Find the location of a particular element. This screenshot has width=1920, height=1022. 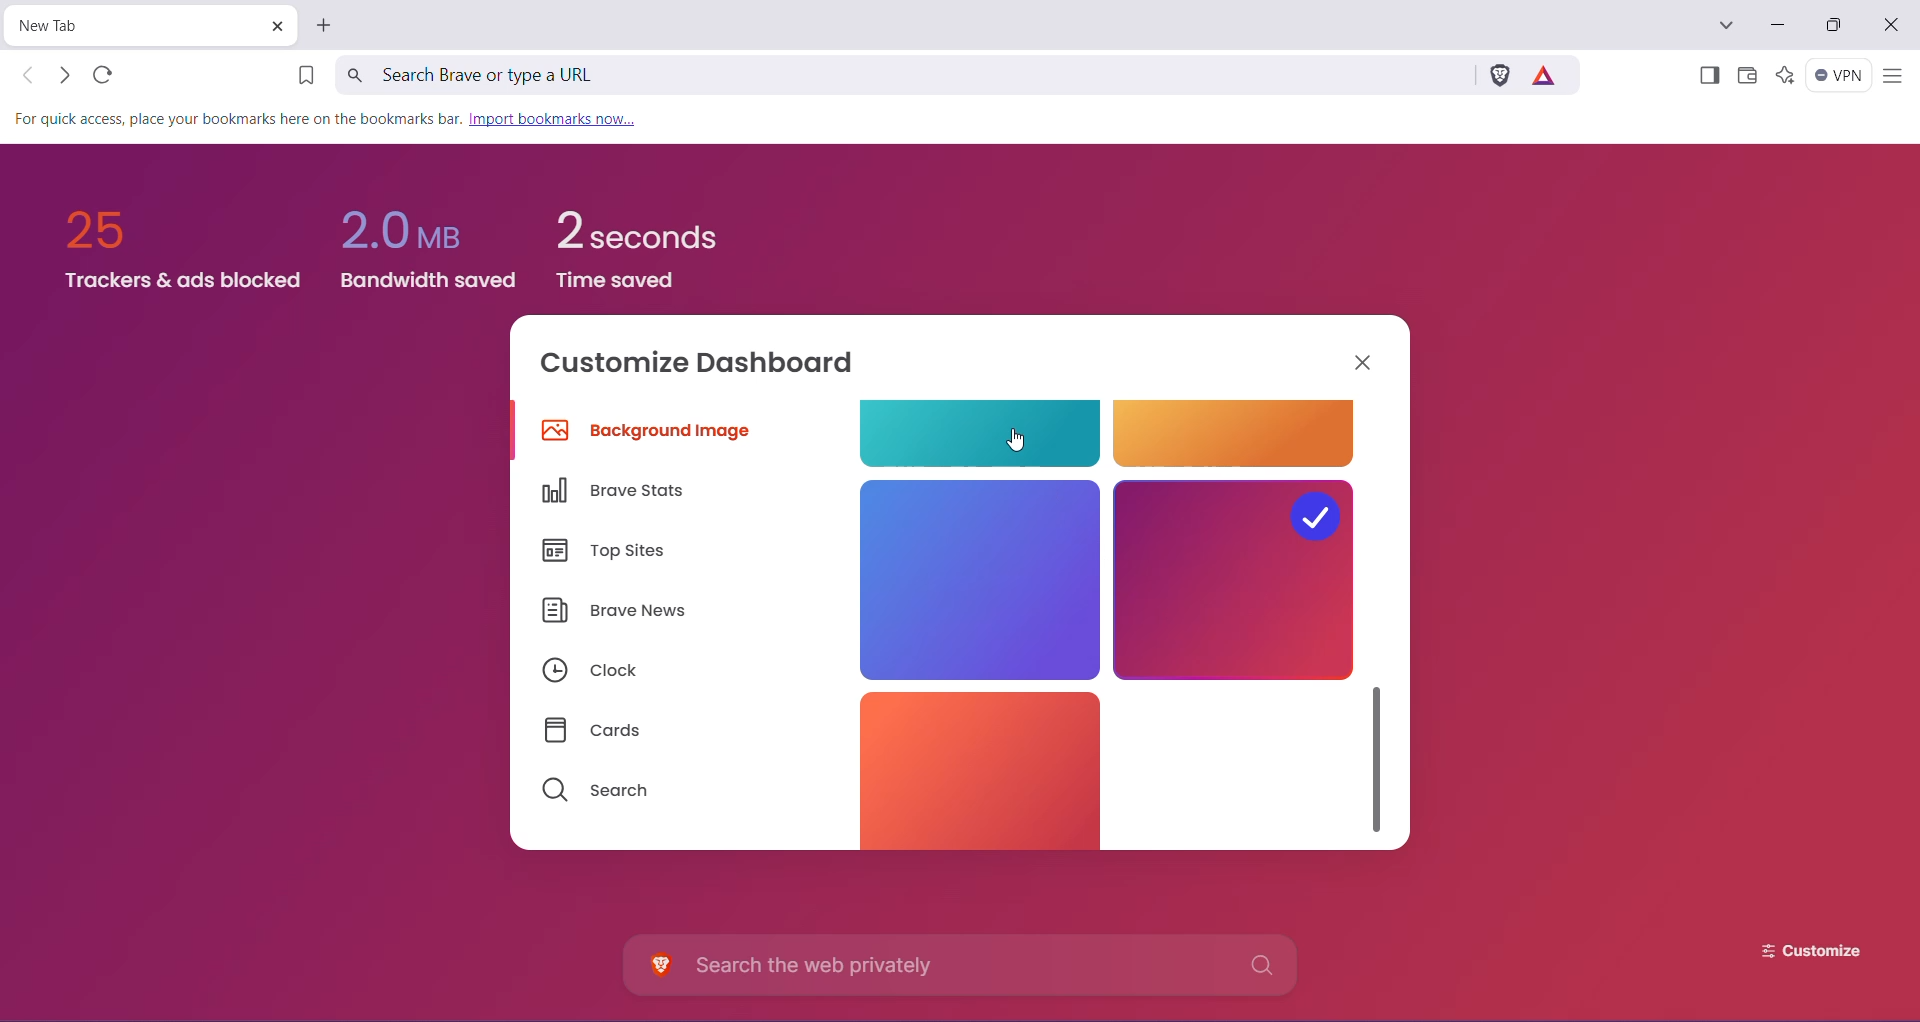

Close is located at coordinates (1893, 26).